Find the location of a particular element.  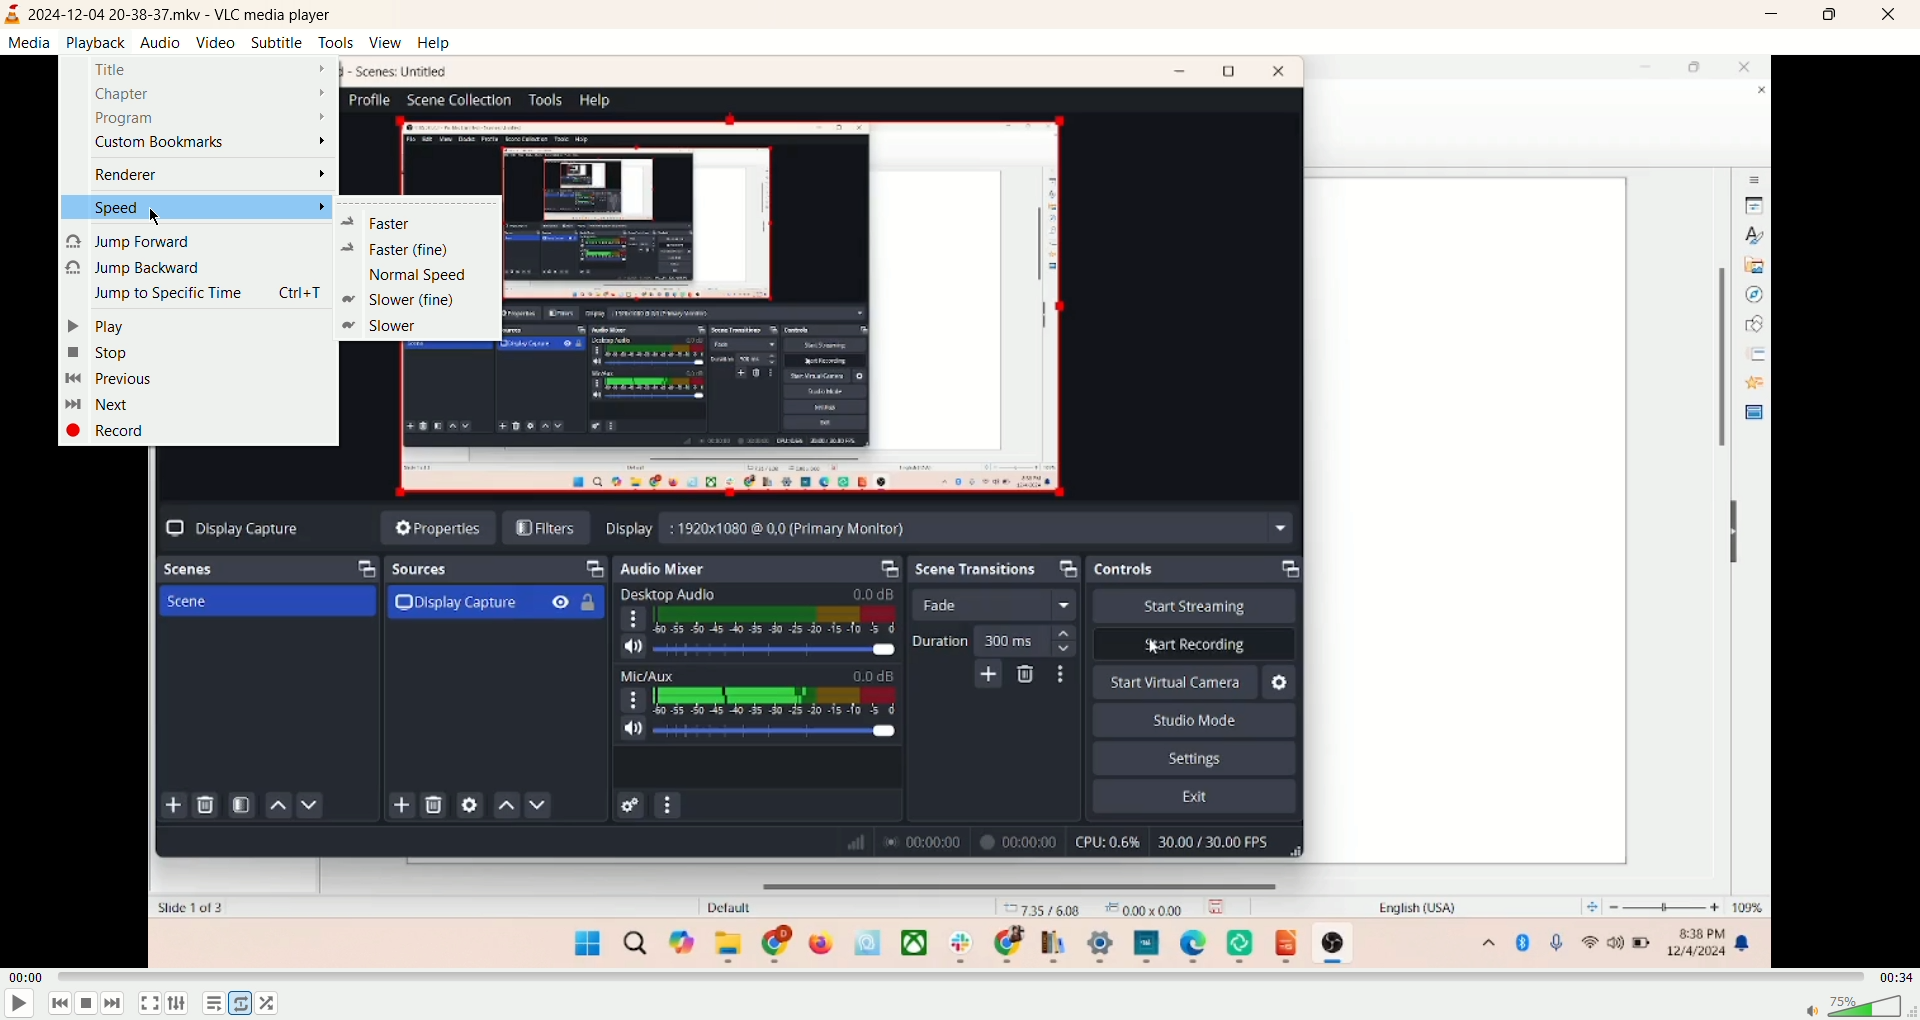

tools is located at coordinates (337, 43).